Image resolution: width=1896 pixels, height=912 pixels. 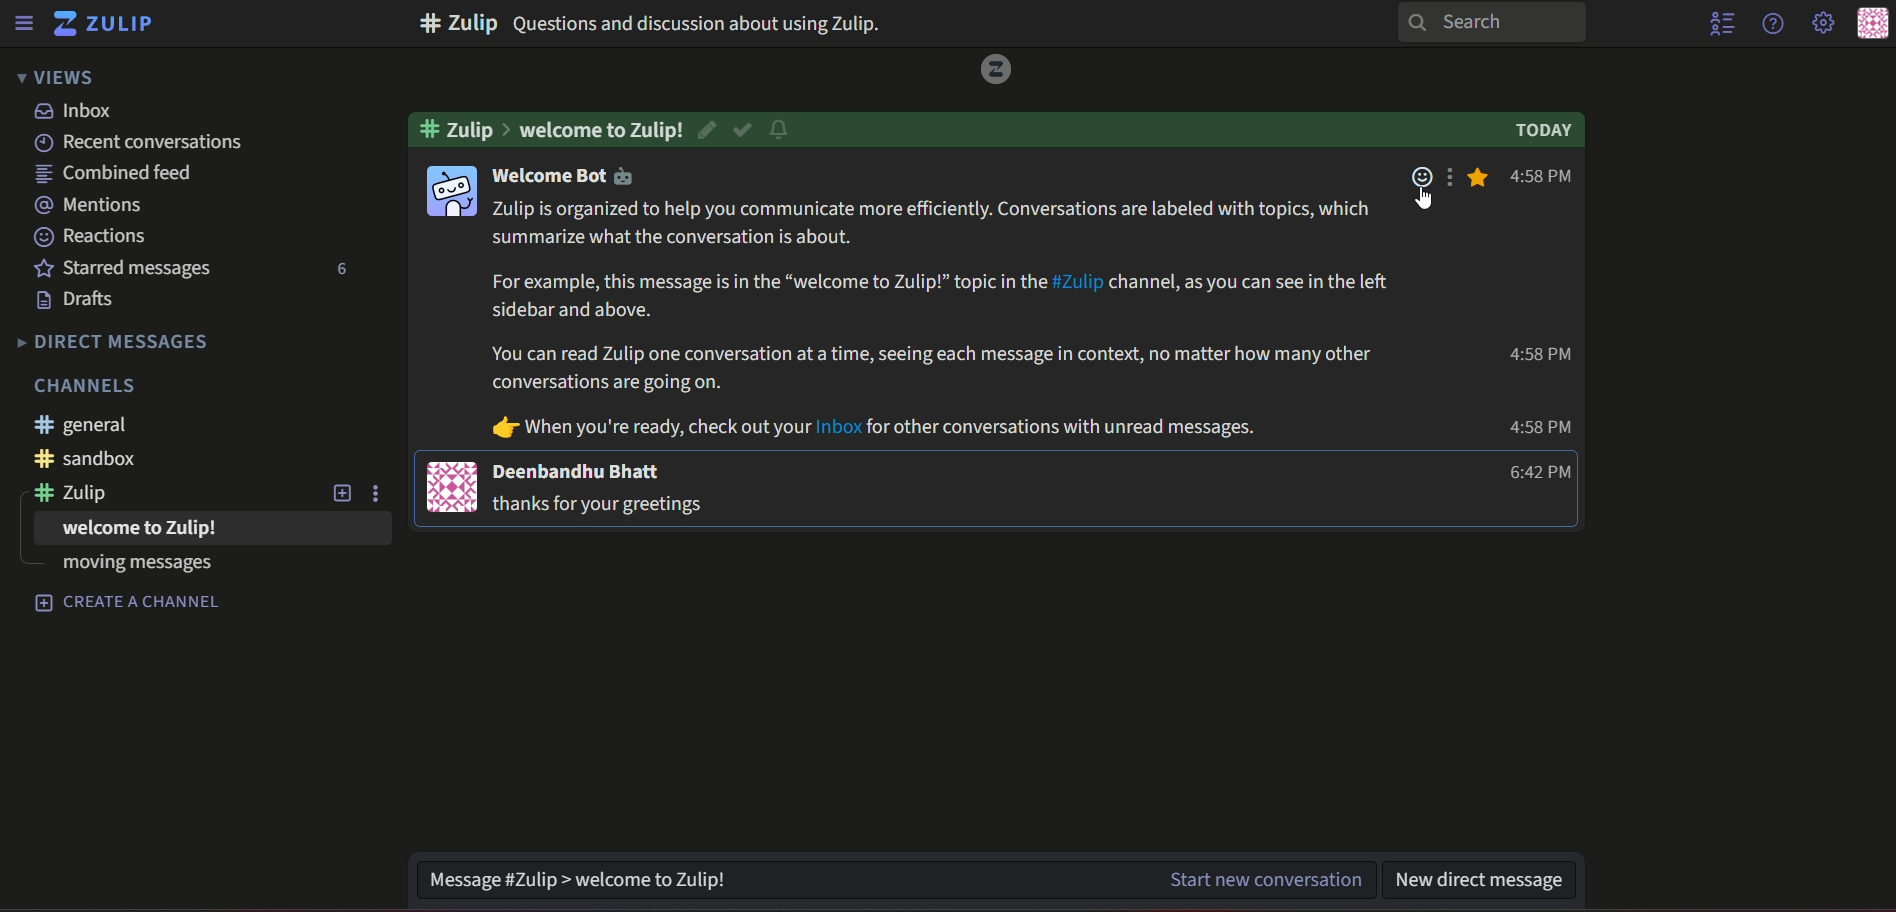 I want to click on emojis, so click(x=1420, y=191).